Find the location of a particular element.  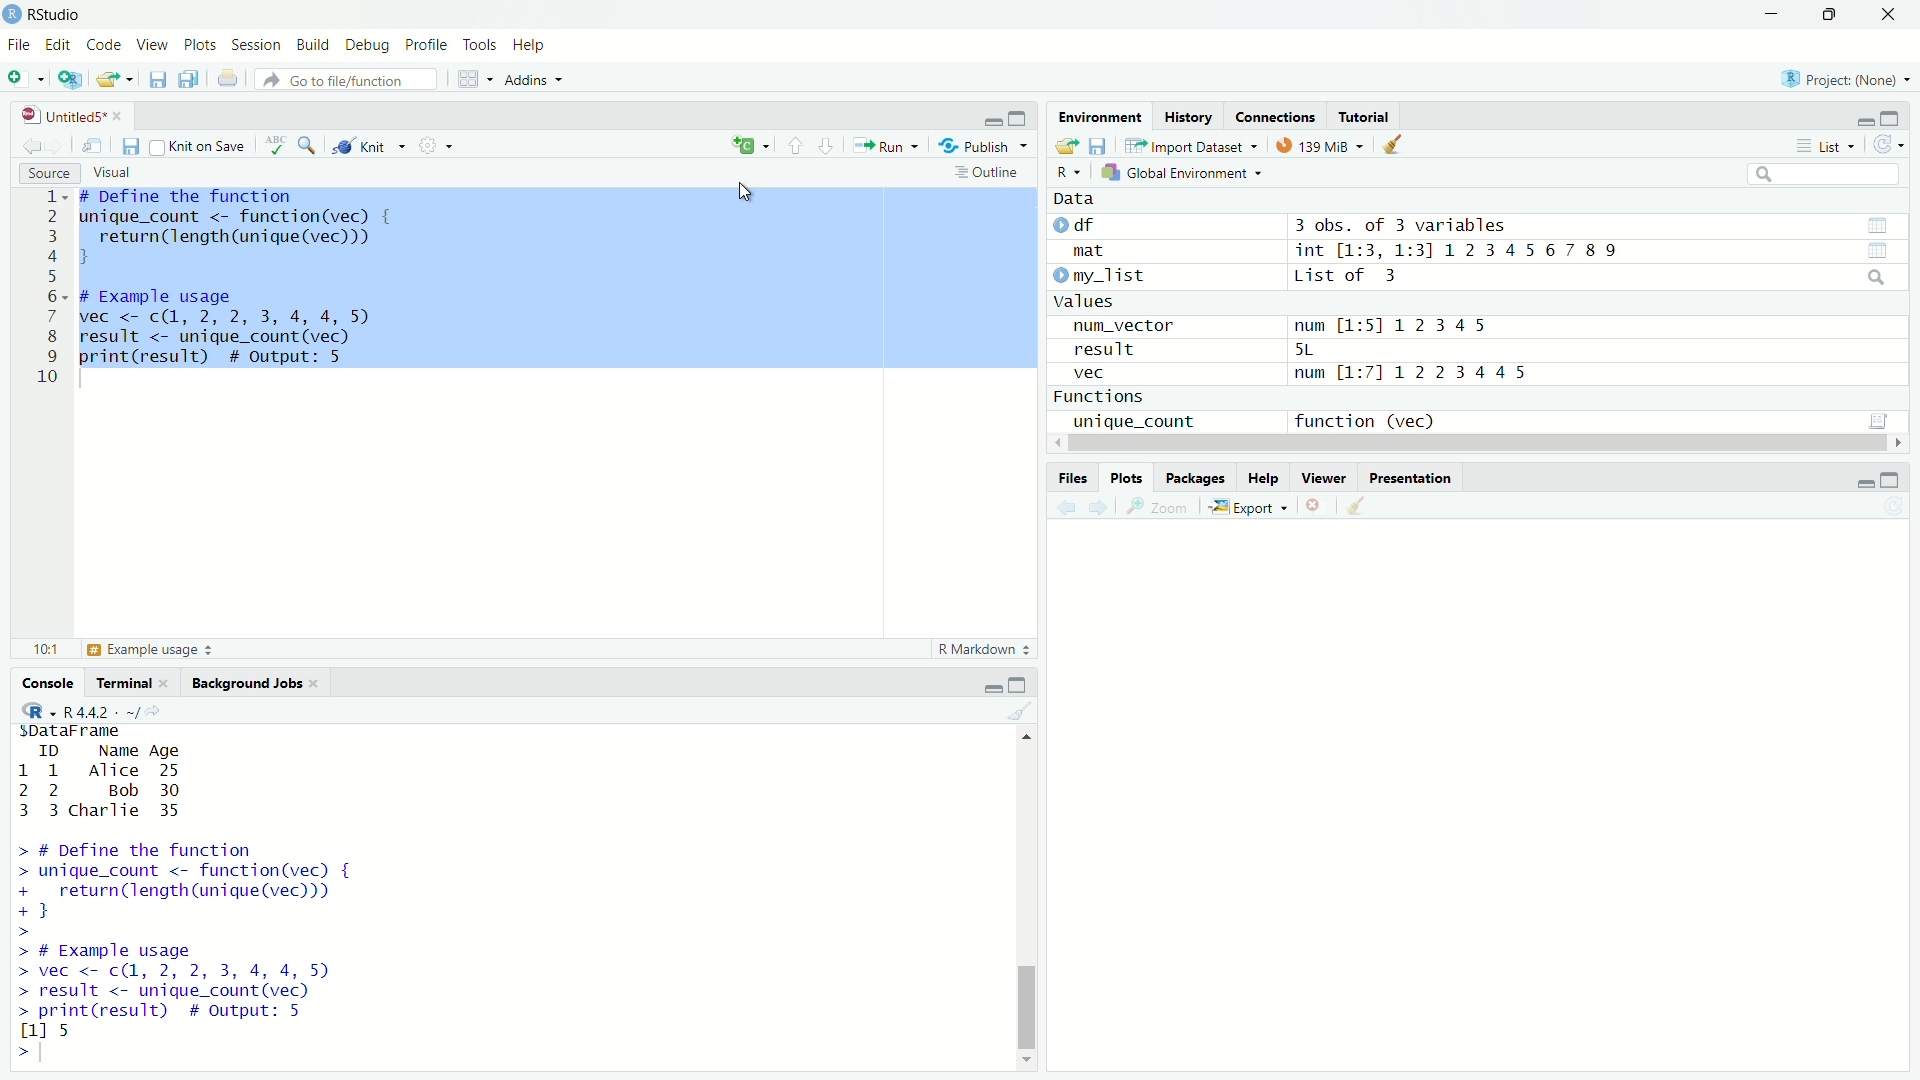

minimize is located at coordinates (1864, 122).